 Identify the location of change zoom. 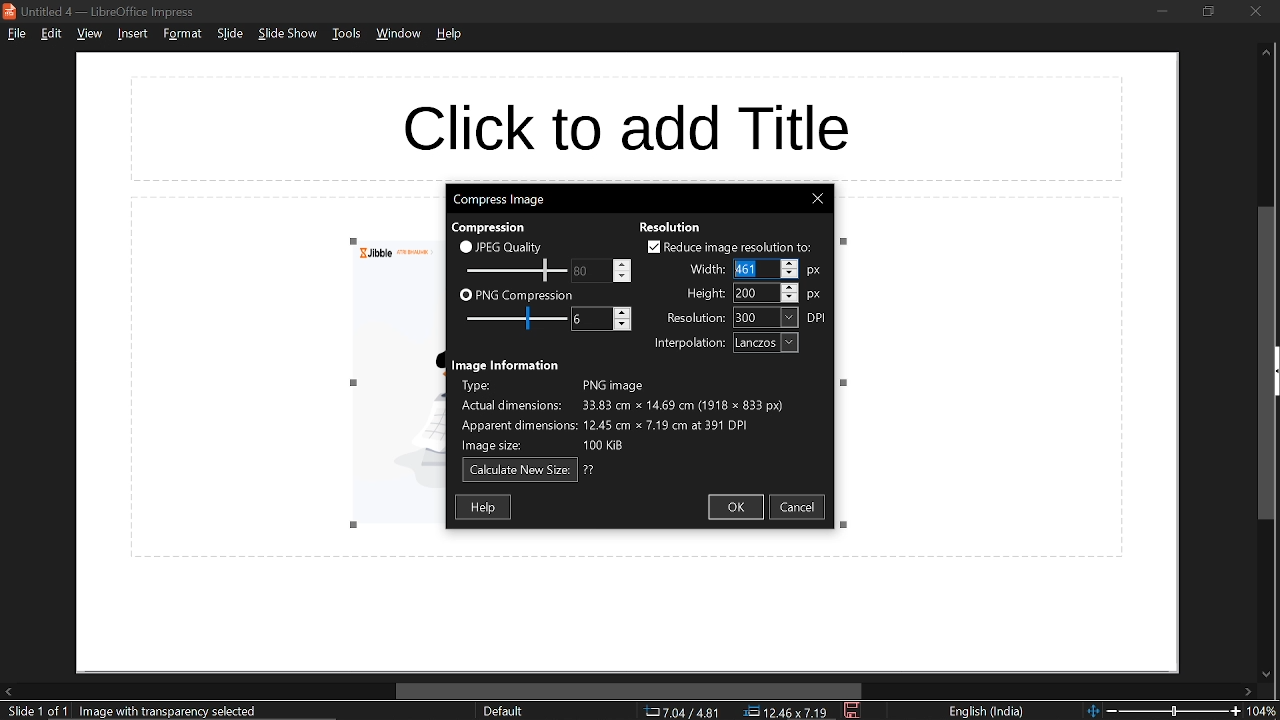
(1162, 712).